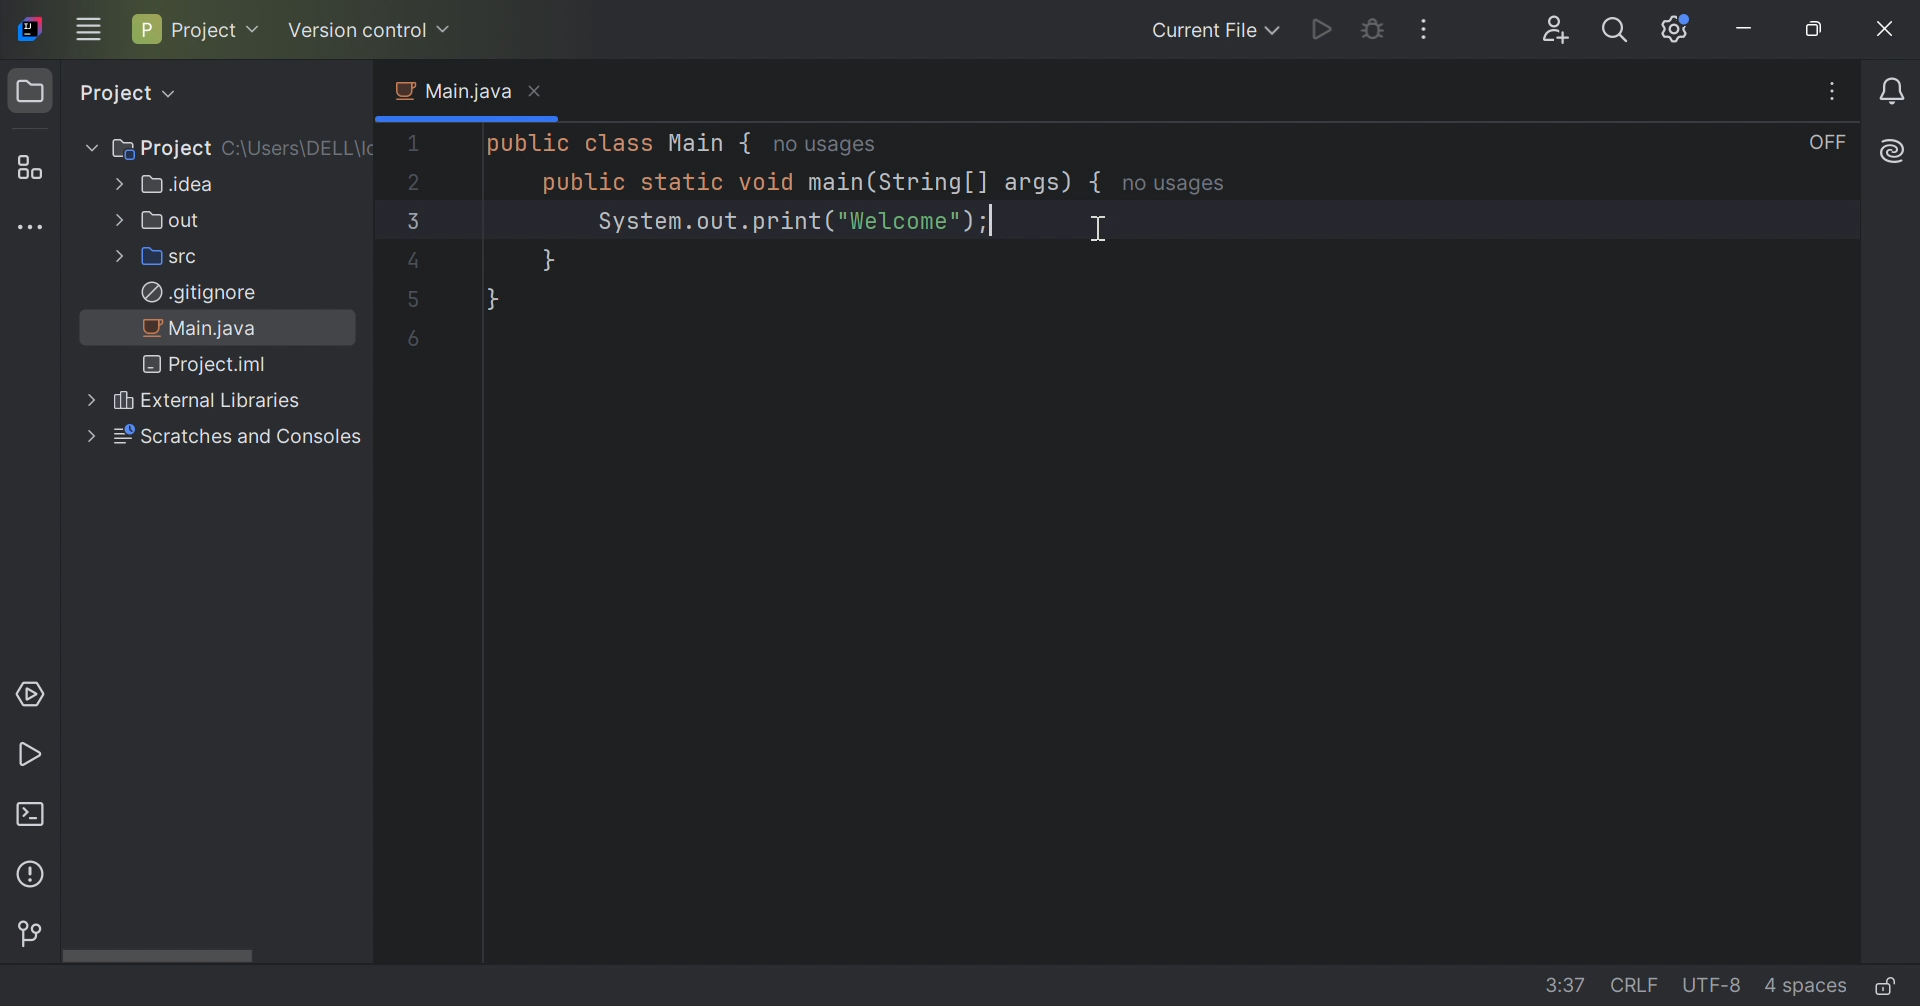 The height and width of the screenshot is (1006, 1920). I want to click on Version control, so click(29, 934).